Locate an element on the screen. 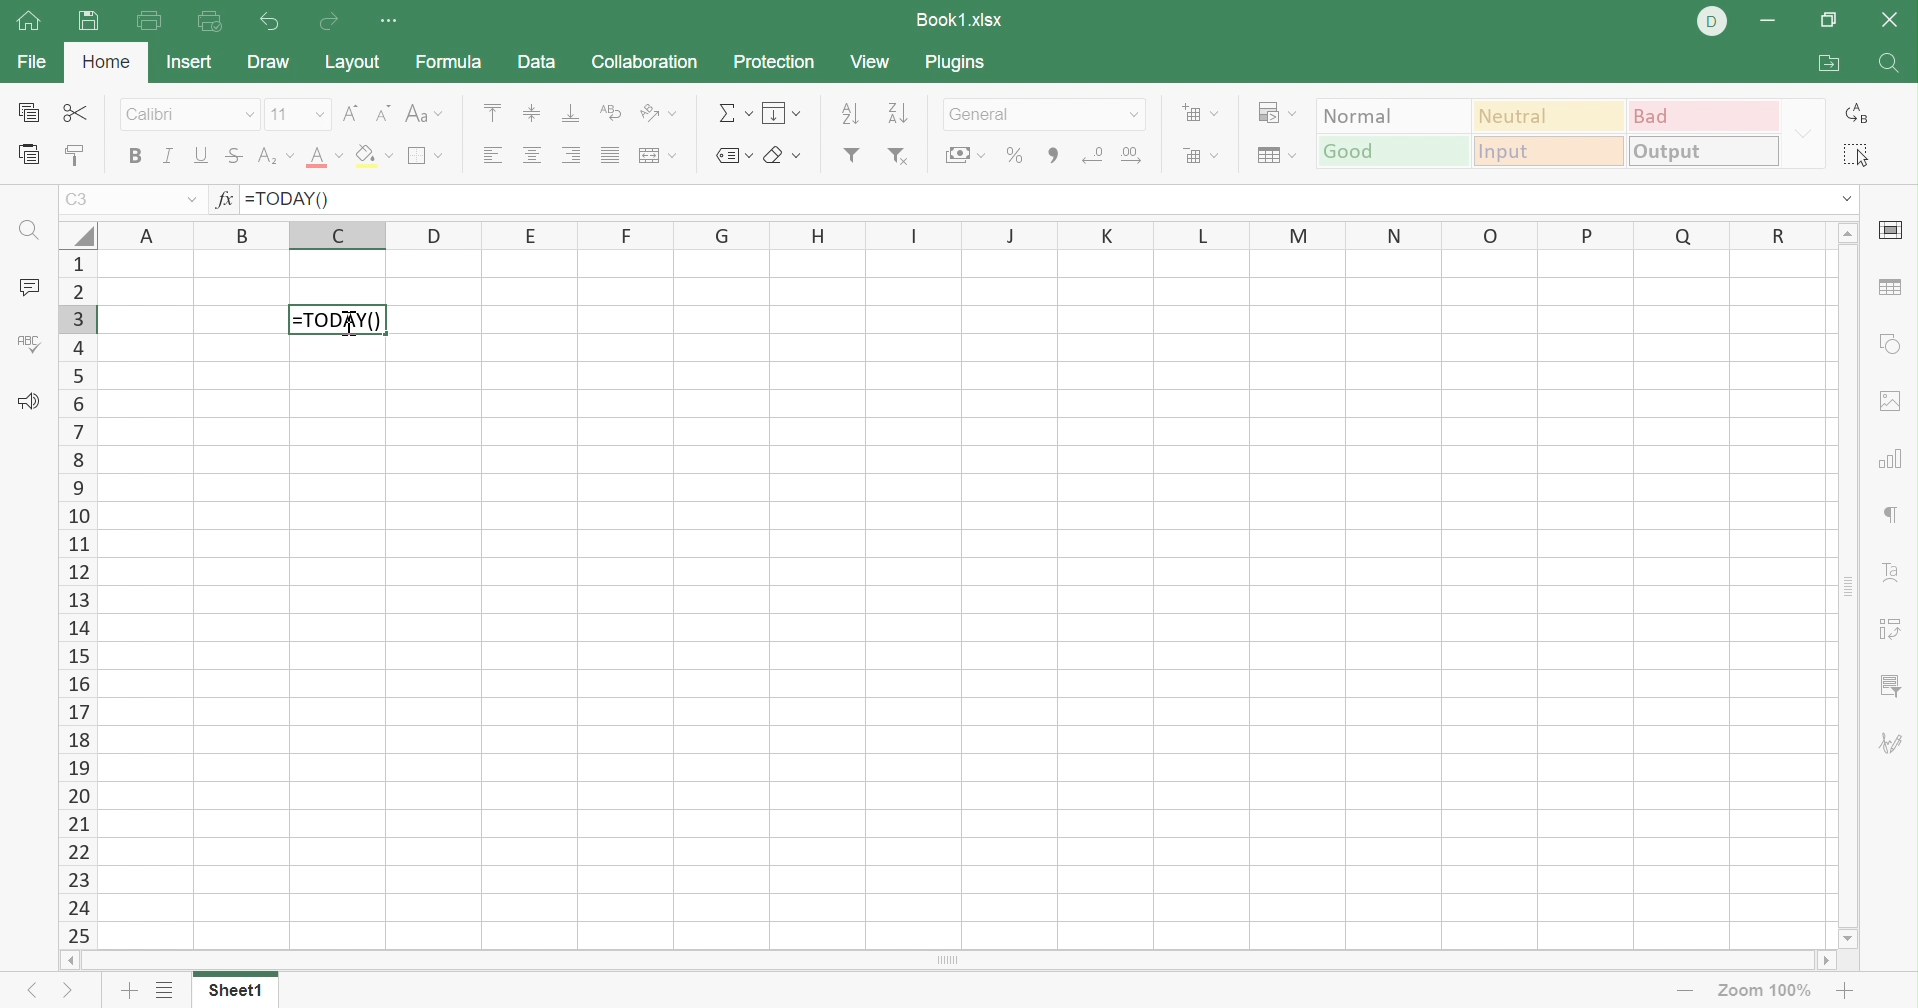 Image resolution: width=1918 pixels, height=1008 pixels. Align Right is located at coordinates (571, 155).